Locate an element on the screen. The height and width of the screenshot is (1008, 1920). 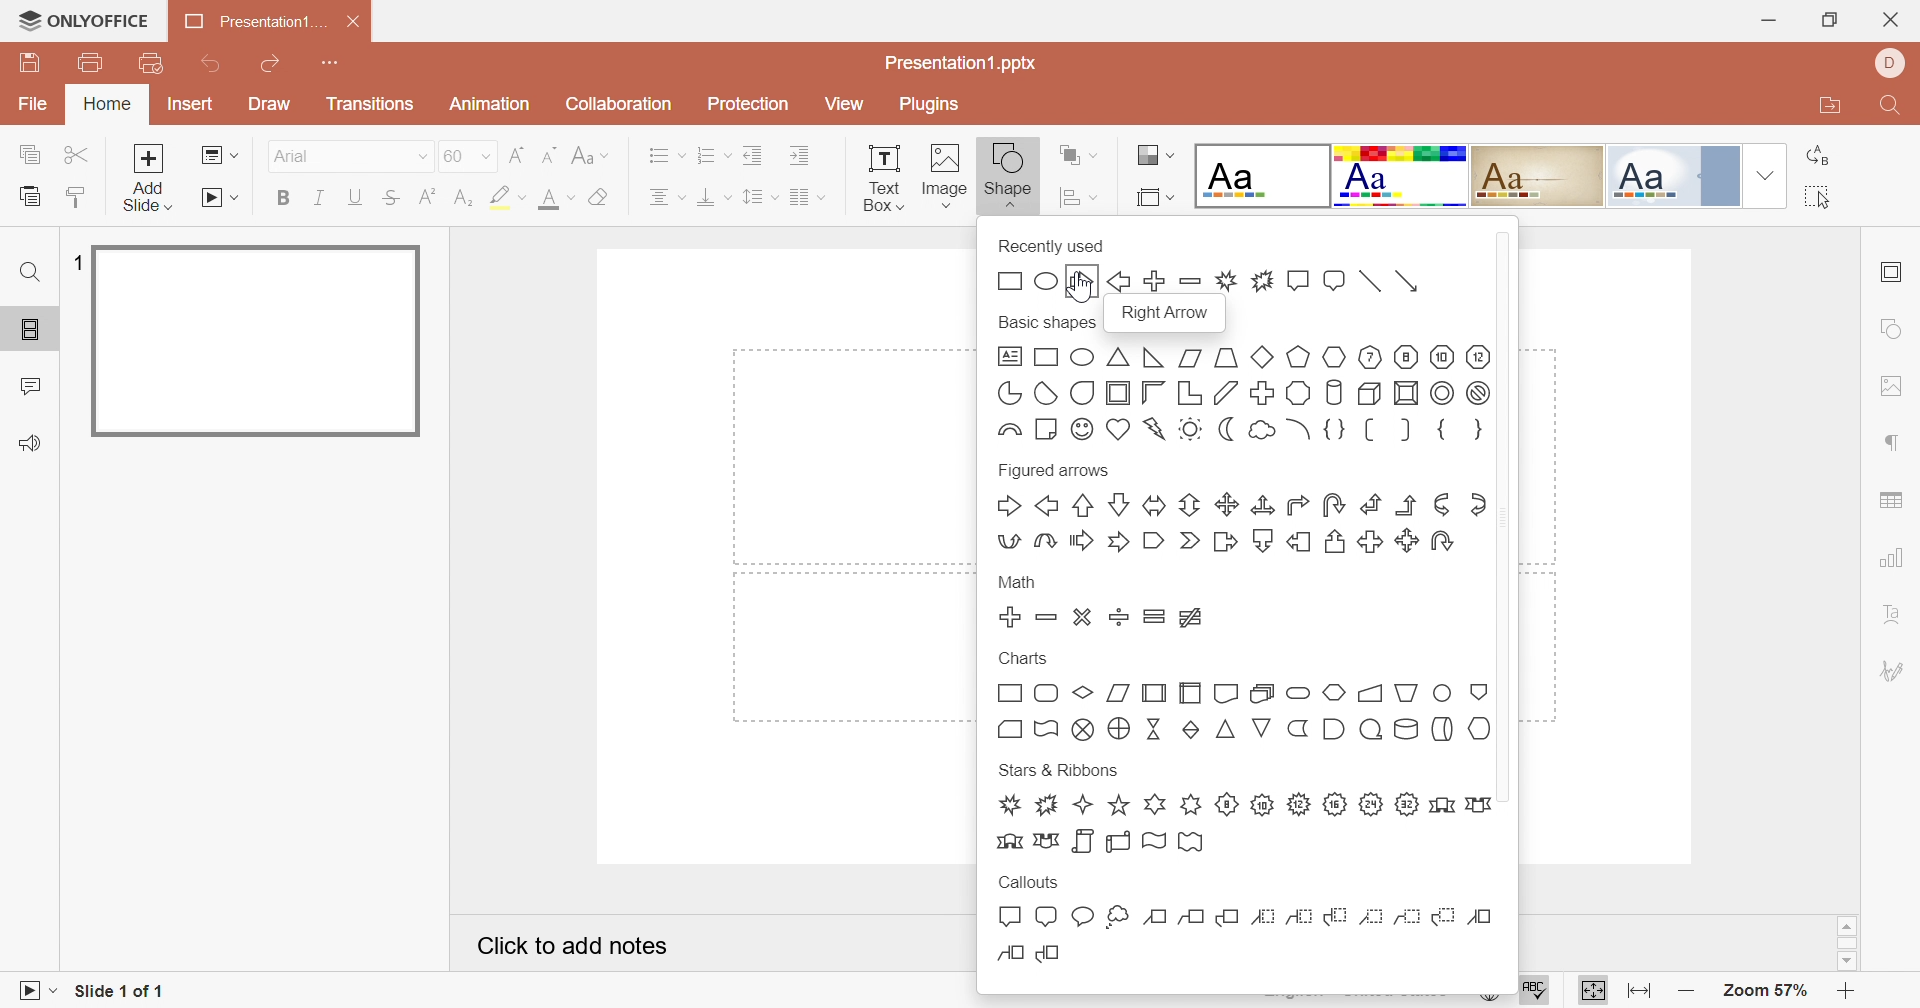
Italic is located at coordinates (318, 197).